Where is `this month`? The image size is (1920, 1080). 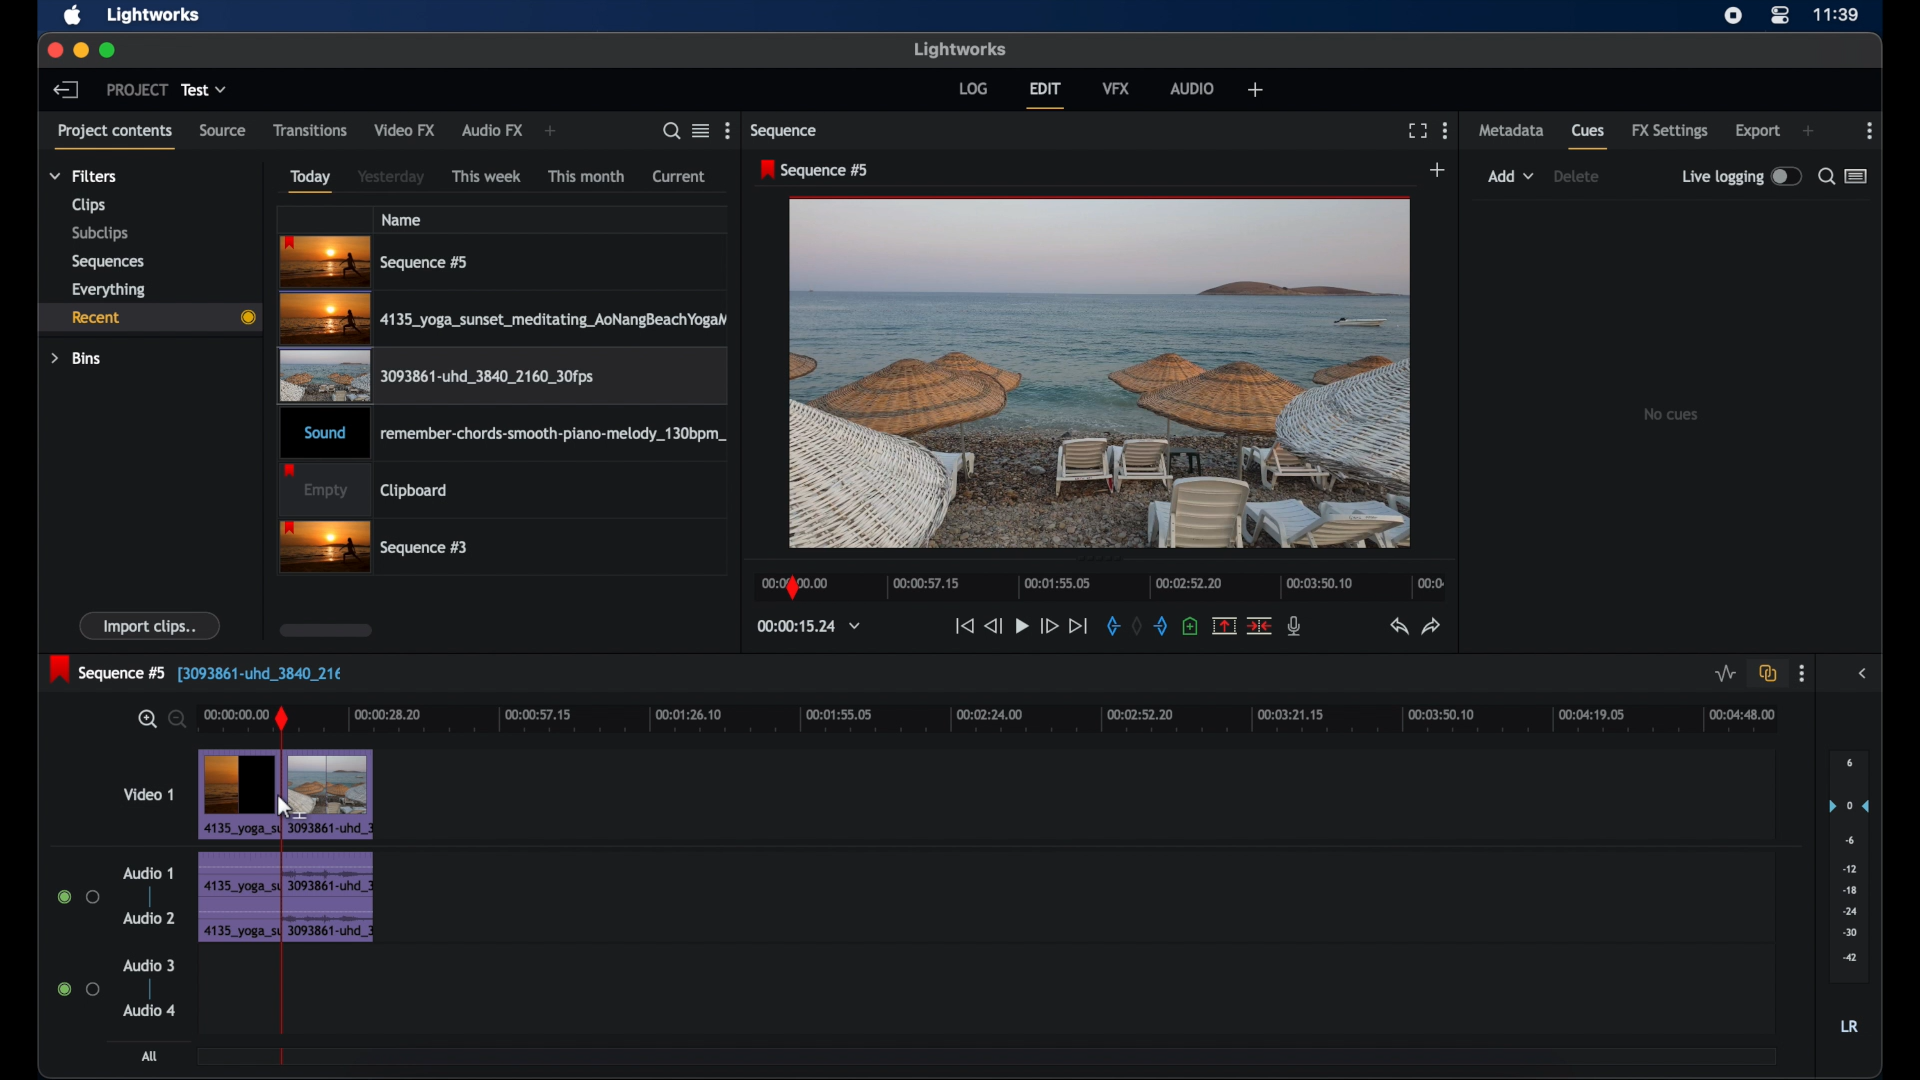 this month is located at coordinates (586, 176).